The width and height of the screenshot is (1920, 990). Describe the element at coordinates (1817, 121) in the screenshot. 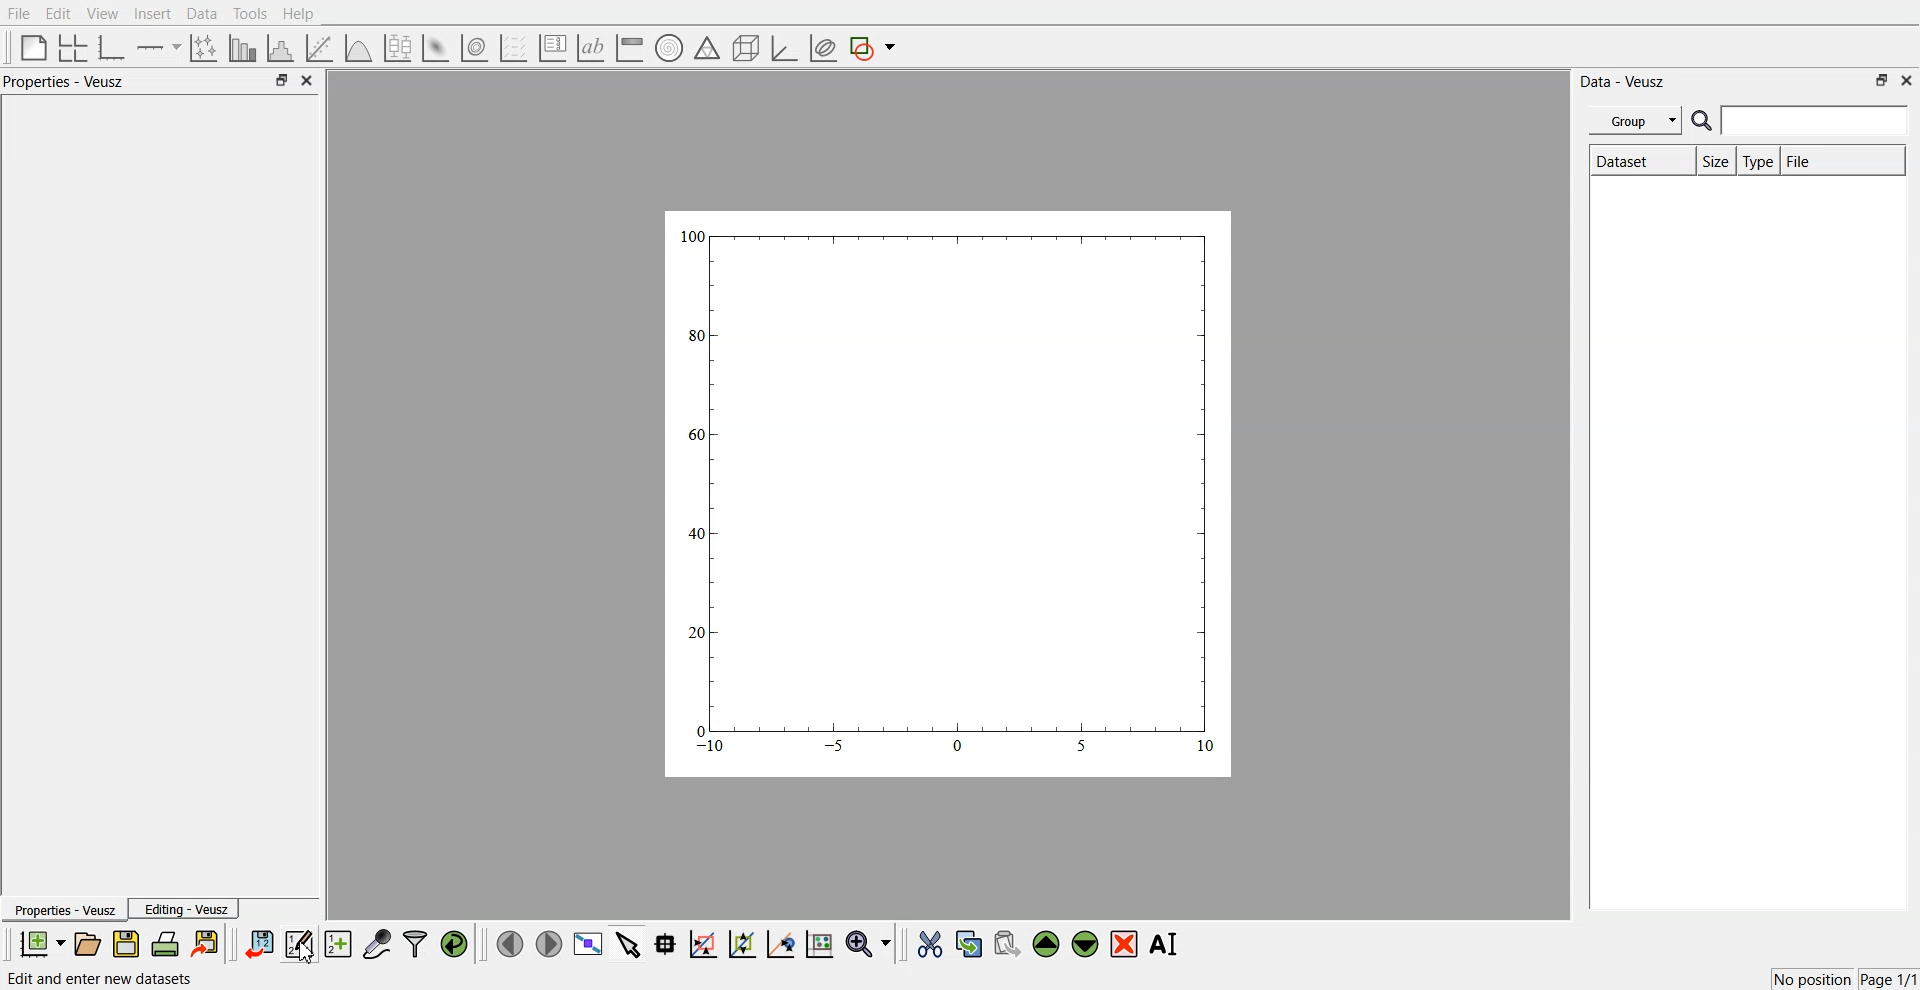

I see `enter search field` at that location.